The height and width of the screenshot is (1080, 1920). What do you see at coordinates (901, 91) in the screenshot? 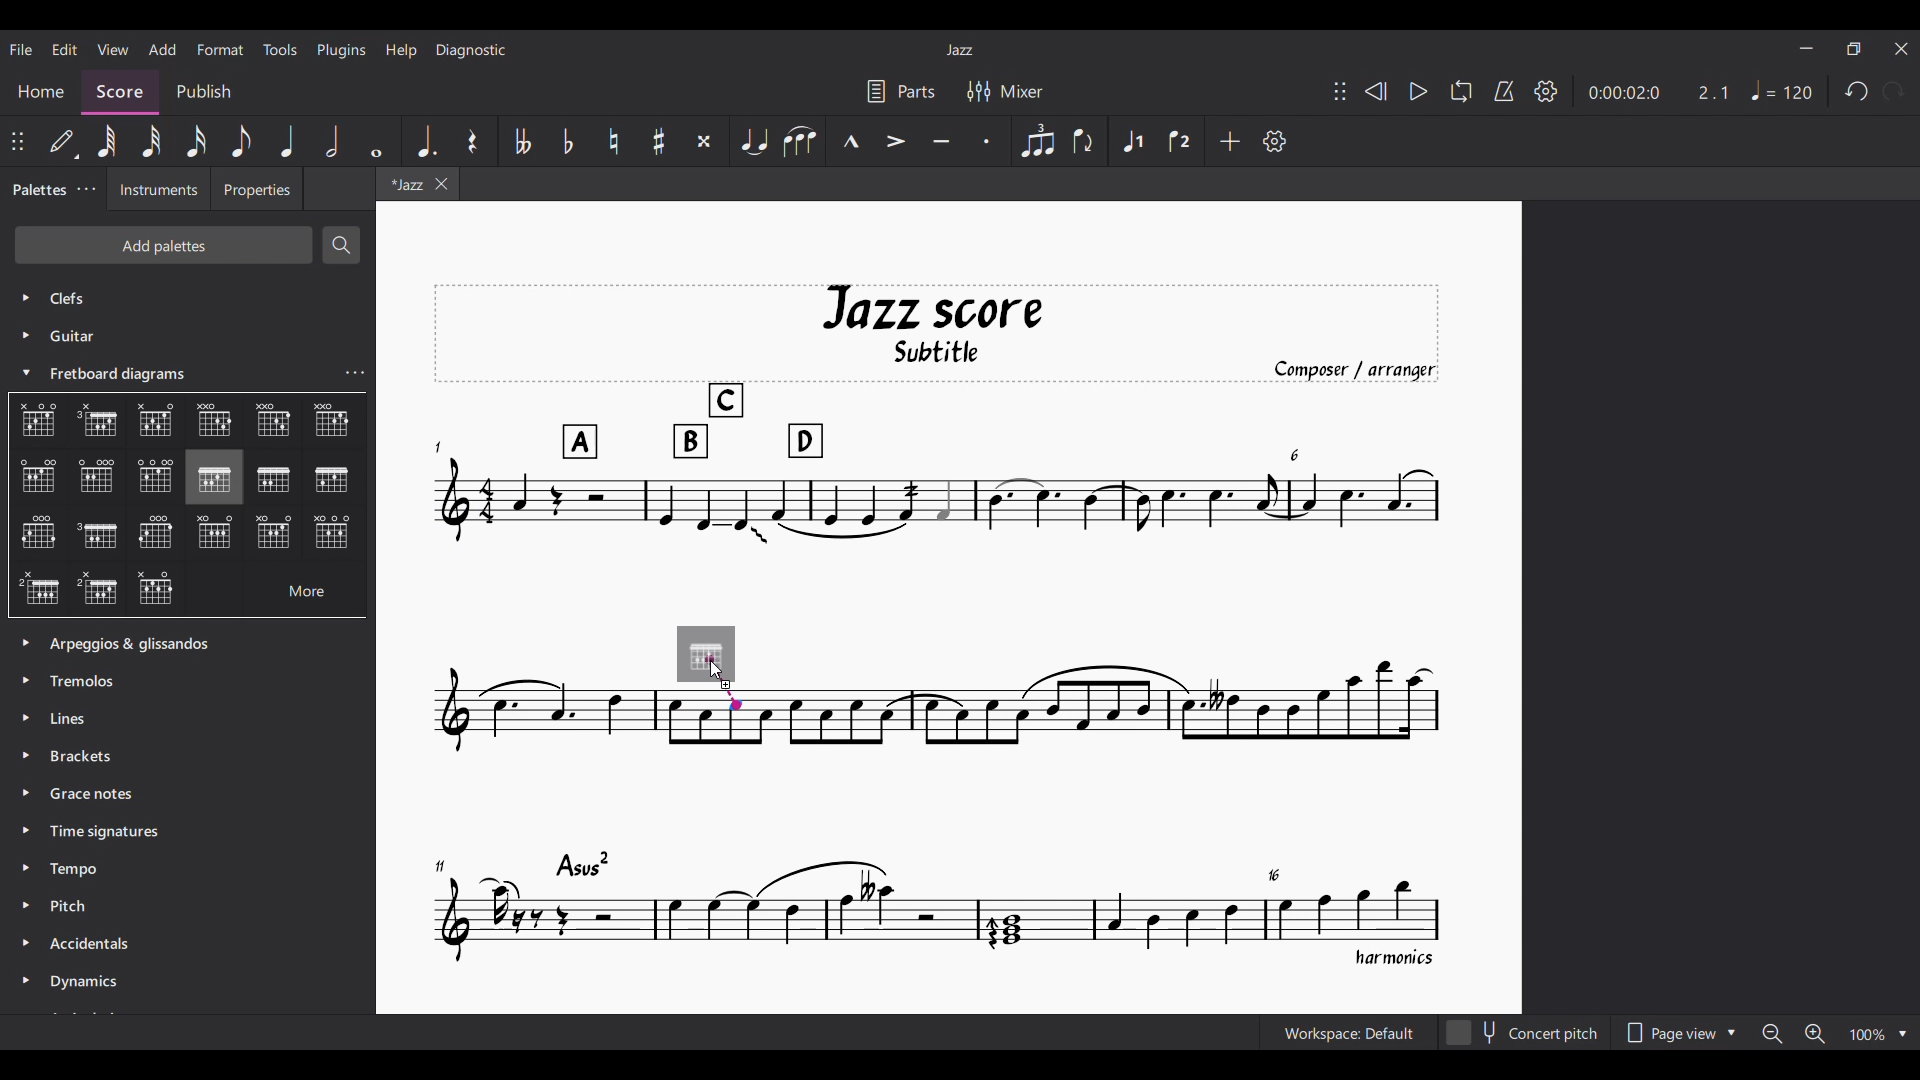
I see `Parts settings` at bounding box center [901, 91].